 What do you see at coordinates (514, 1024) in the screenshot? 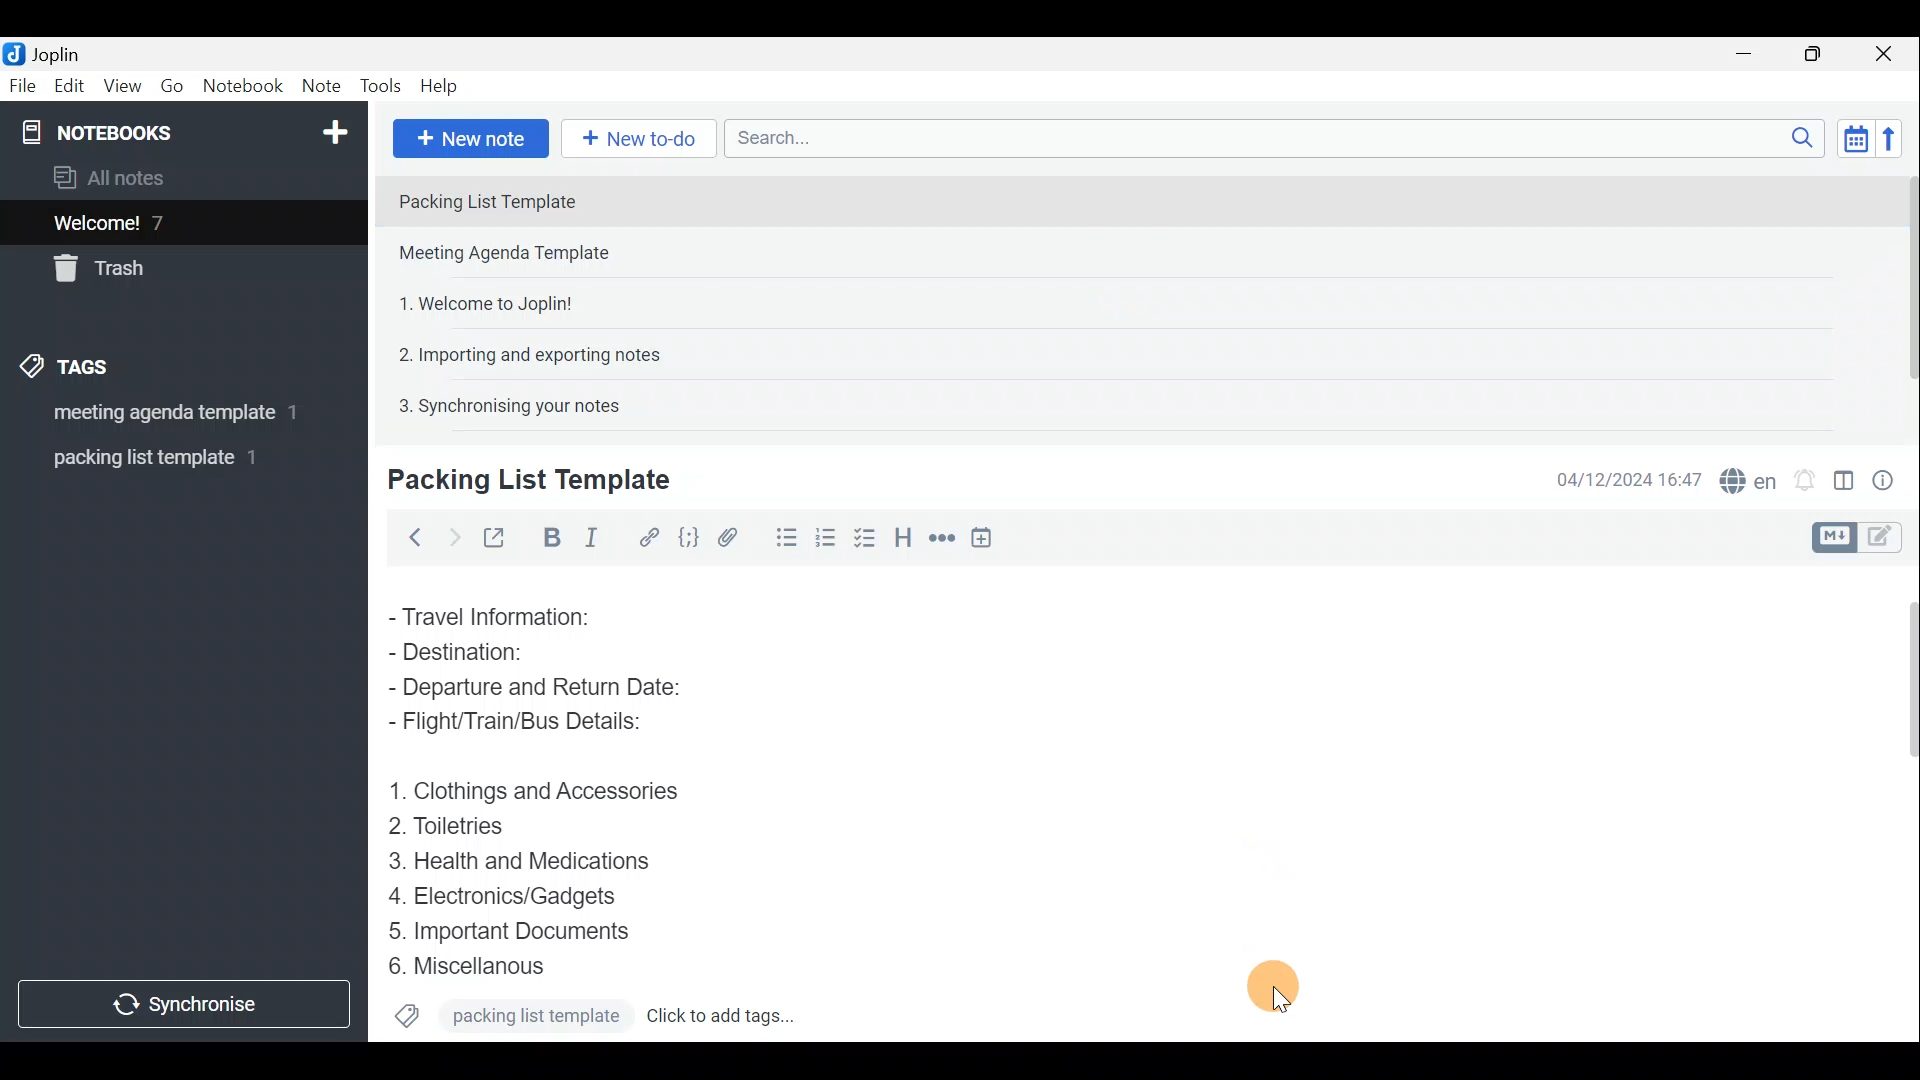
I see `Packing list template` at bounding box center [514, 1024].